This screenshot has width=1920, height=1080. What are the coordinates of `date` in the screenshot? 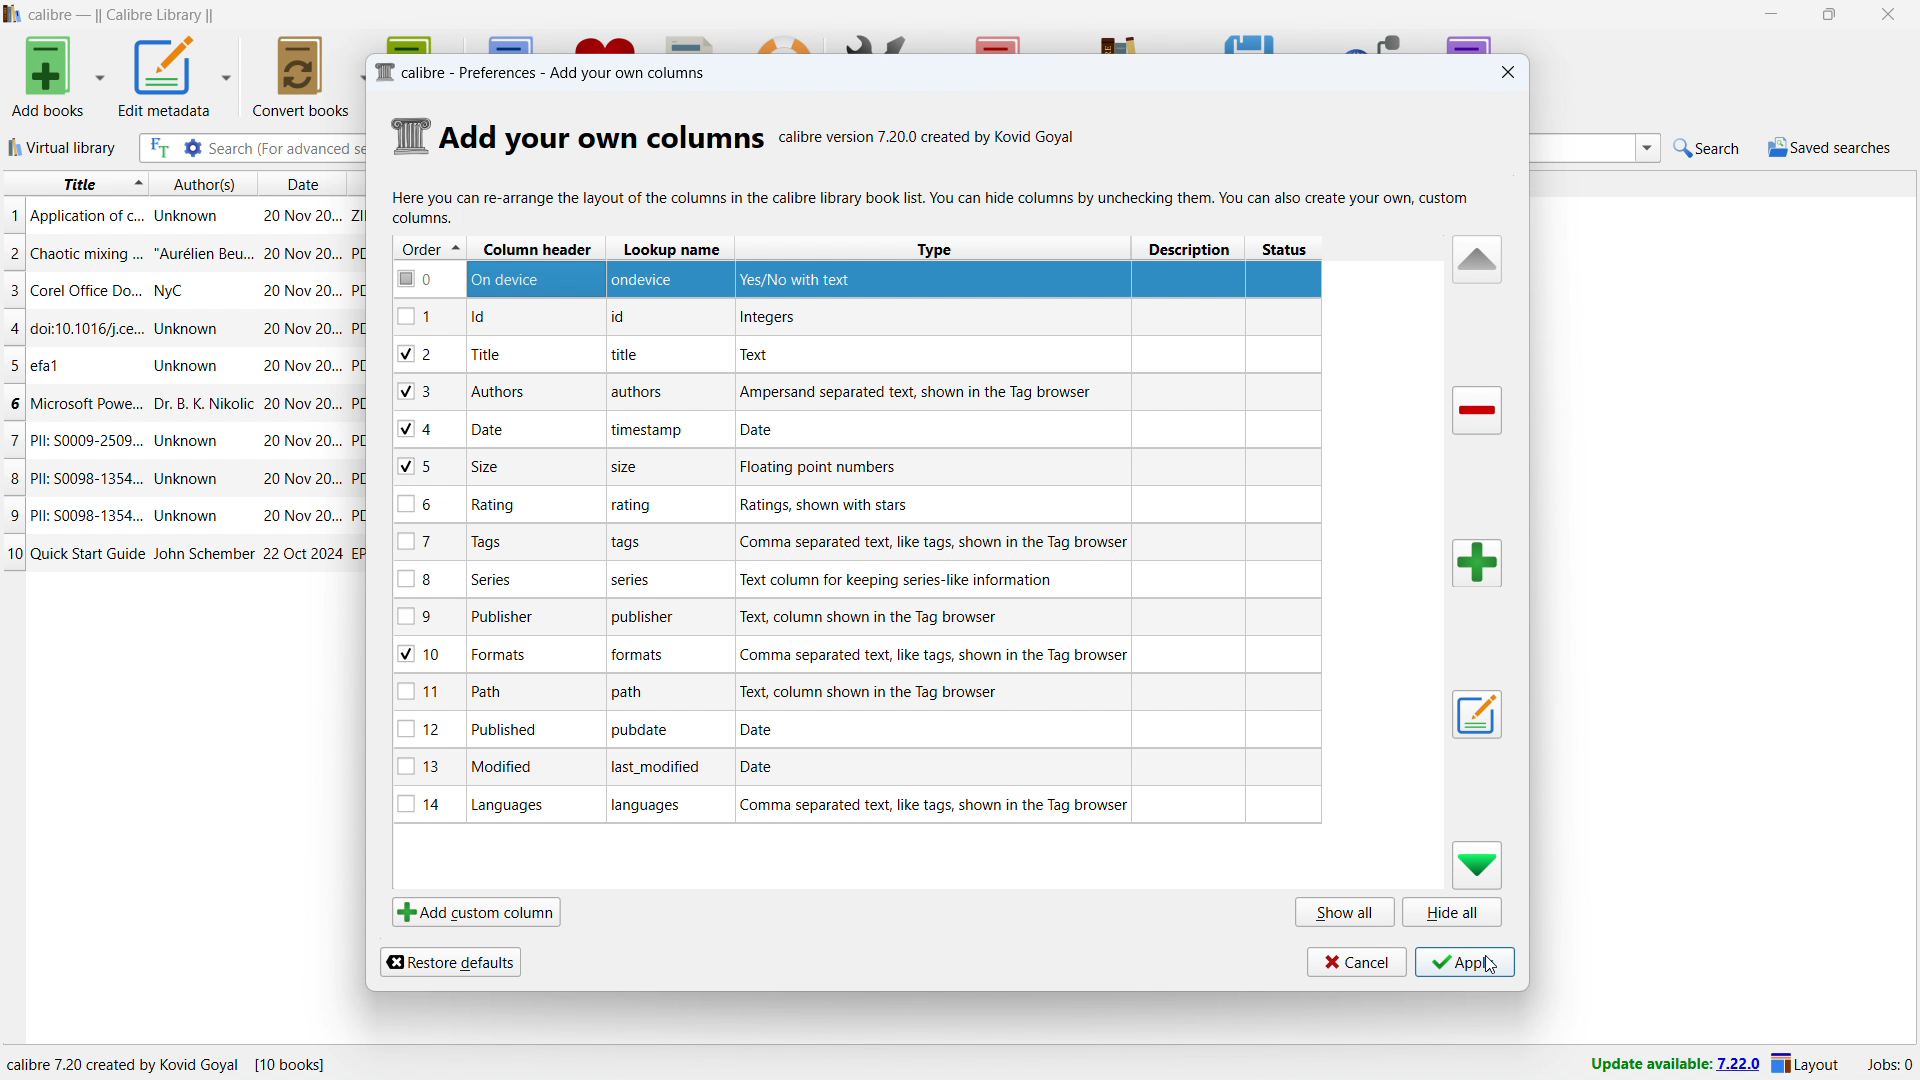 It's located at (303, 406).